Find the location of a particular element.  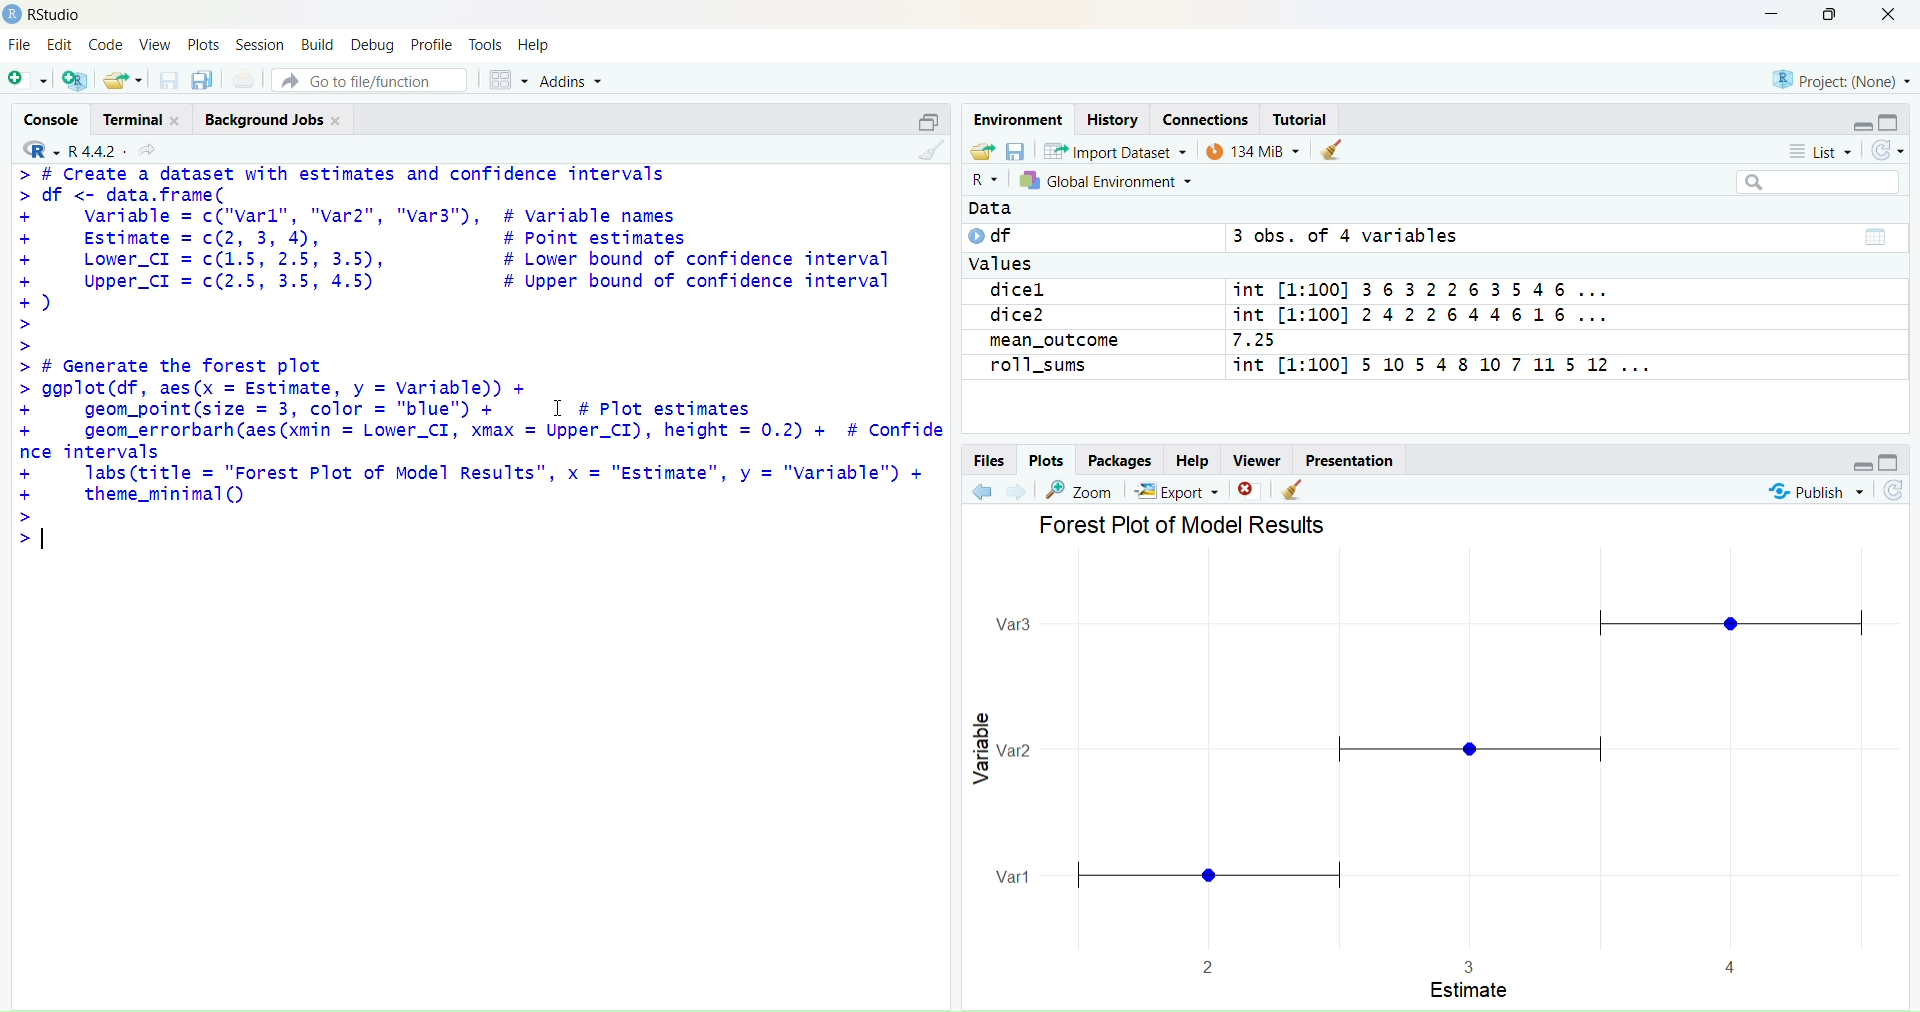

Tools is located at coordinates (487, 44).